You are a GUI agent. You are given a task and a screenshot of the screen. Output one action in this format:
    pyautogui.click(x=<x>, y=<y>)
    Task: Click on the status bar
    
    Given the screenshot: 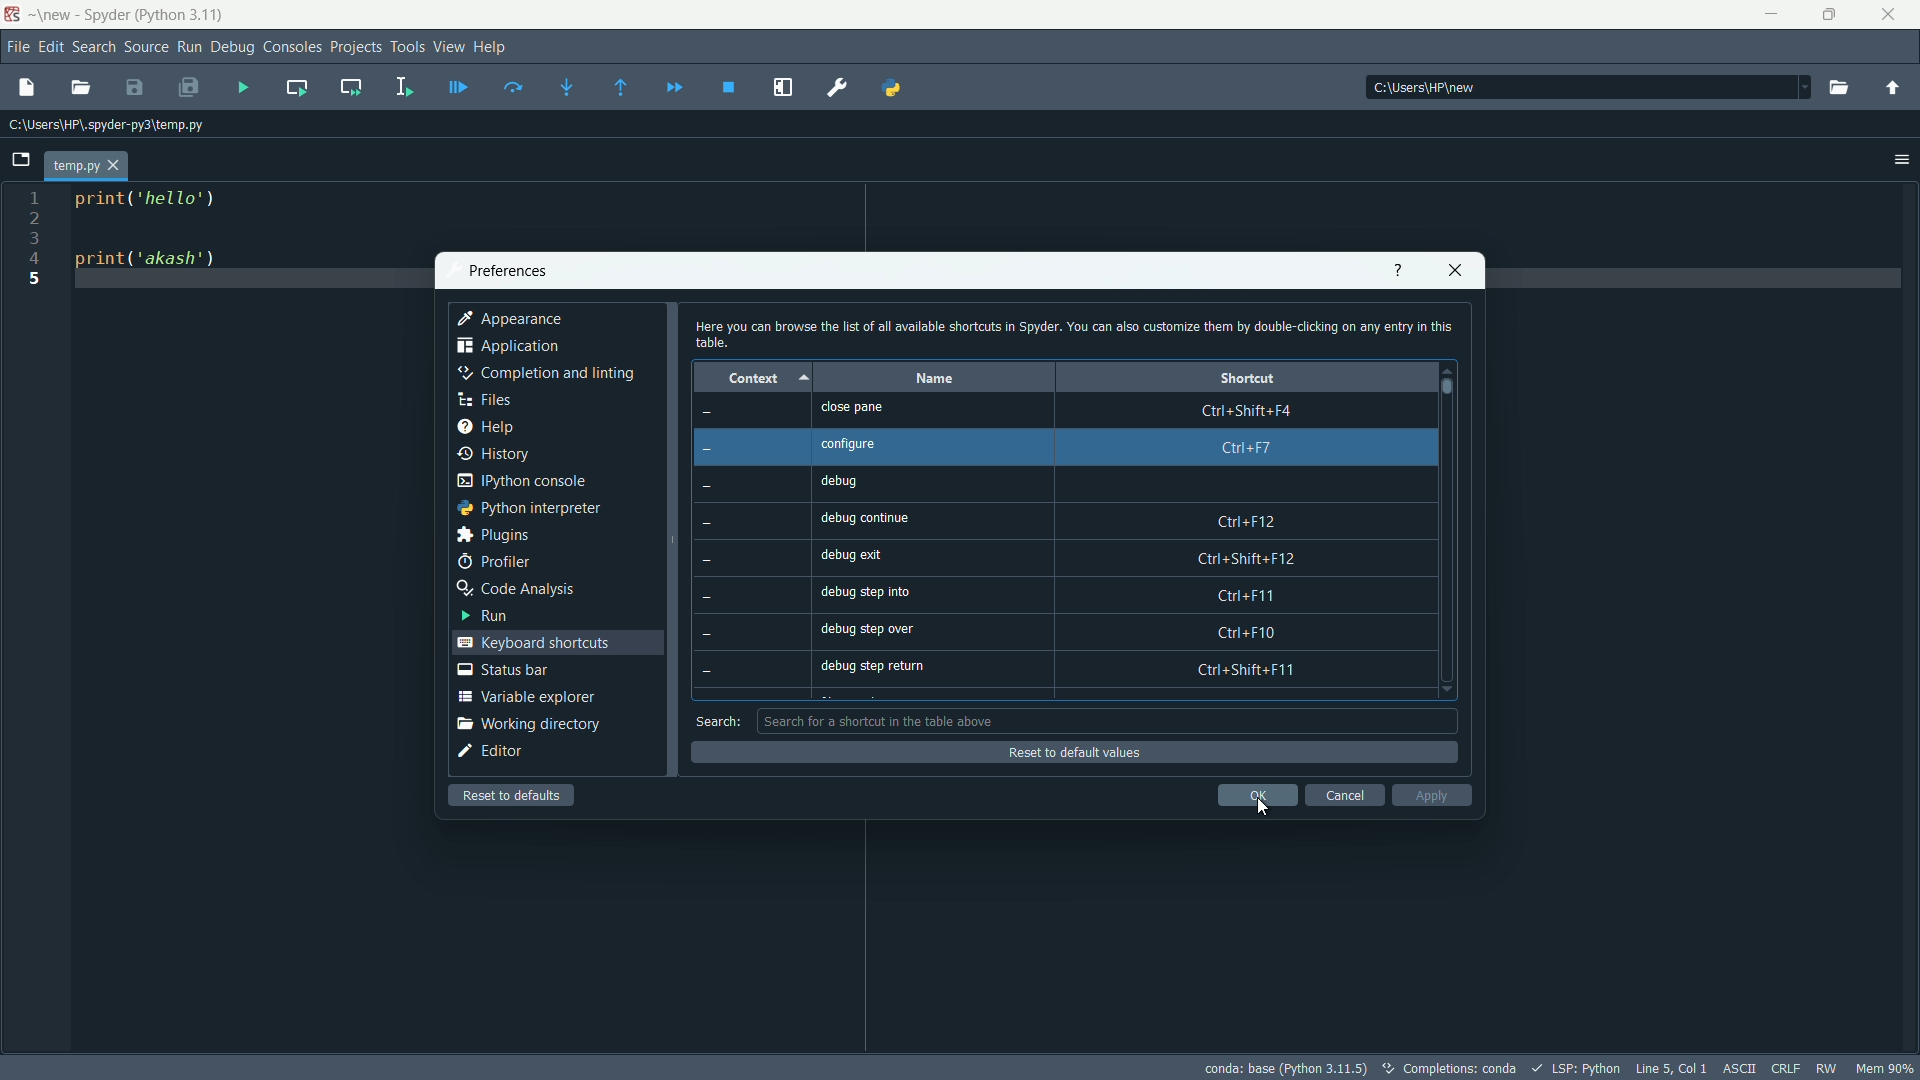 What is the action you would take?
    pyautogui.click(x=502, y=670)
    